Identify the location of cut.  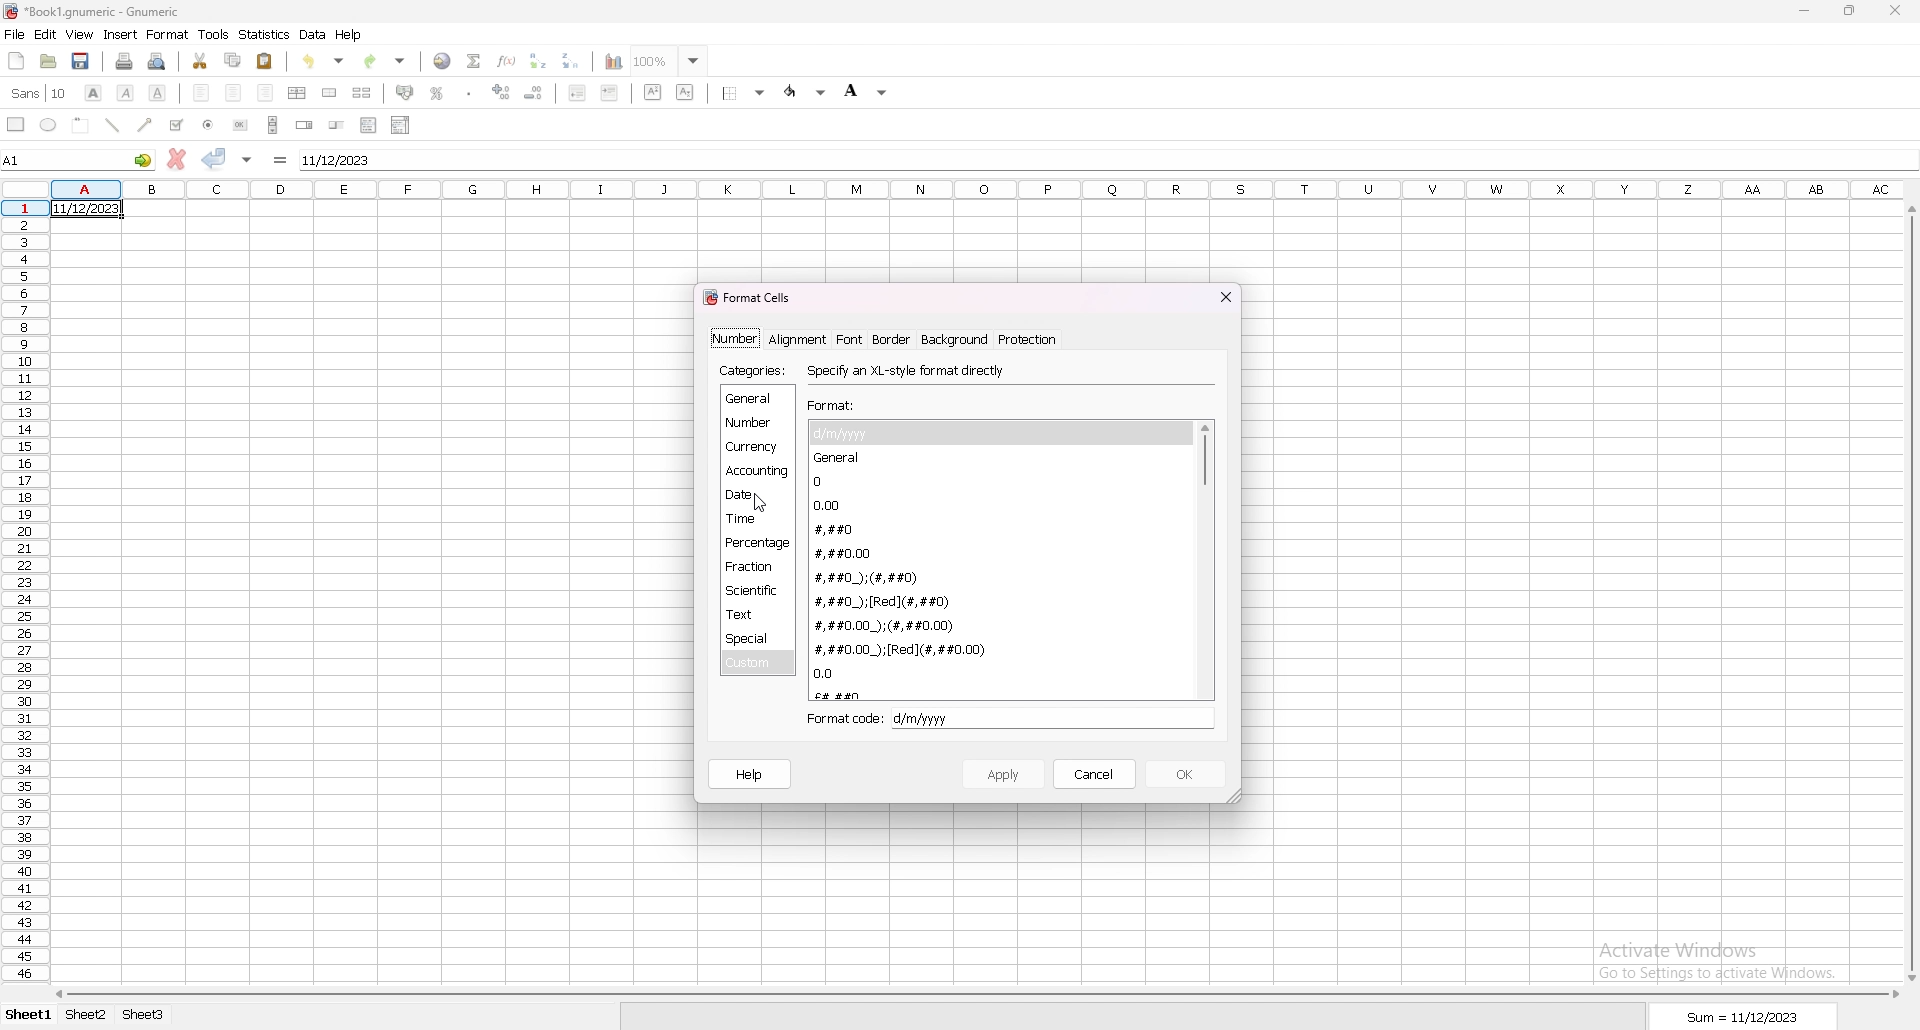
(200, 61).